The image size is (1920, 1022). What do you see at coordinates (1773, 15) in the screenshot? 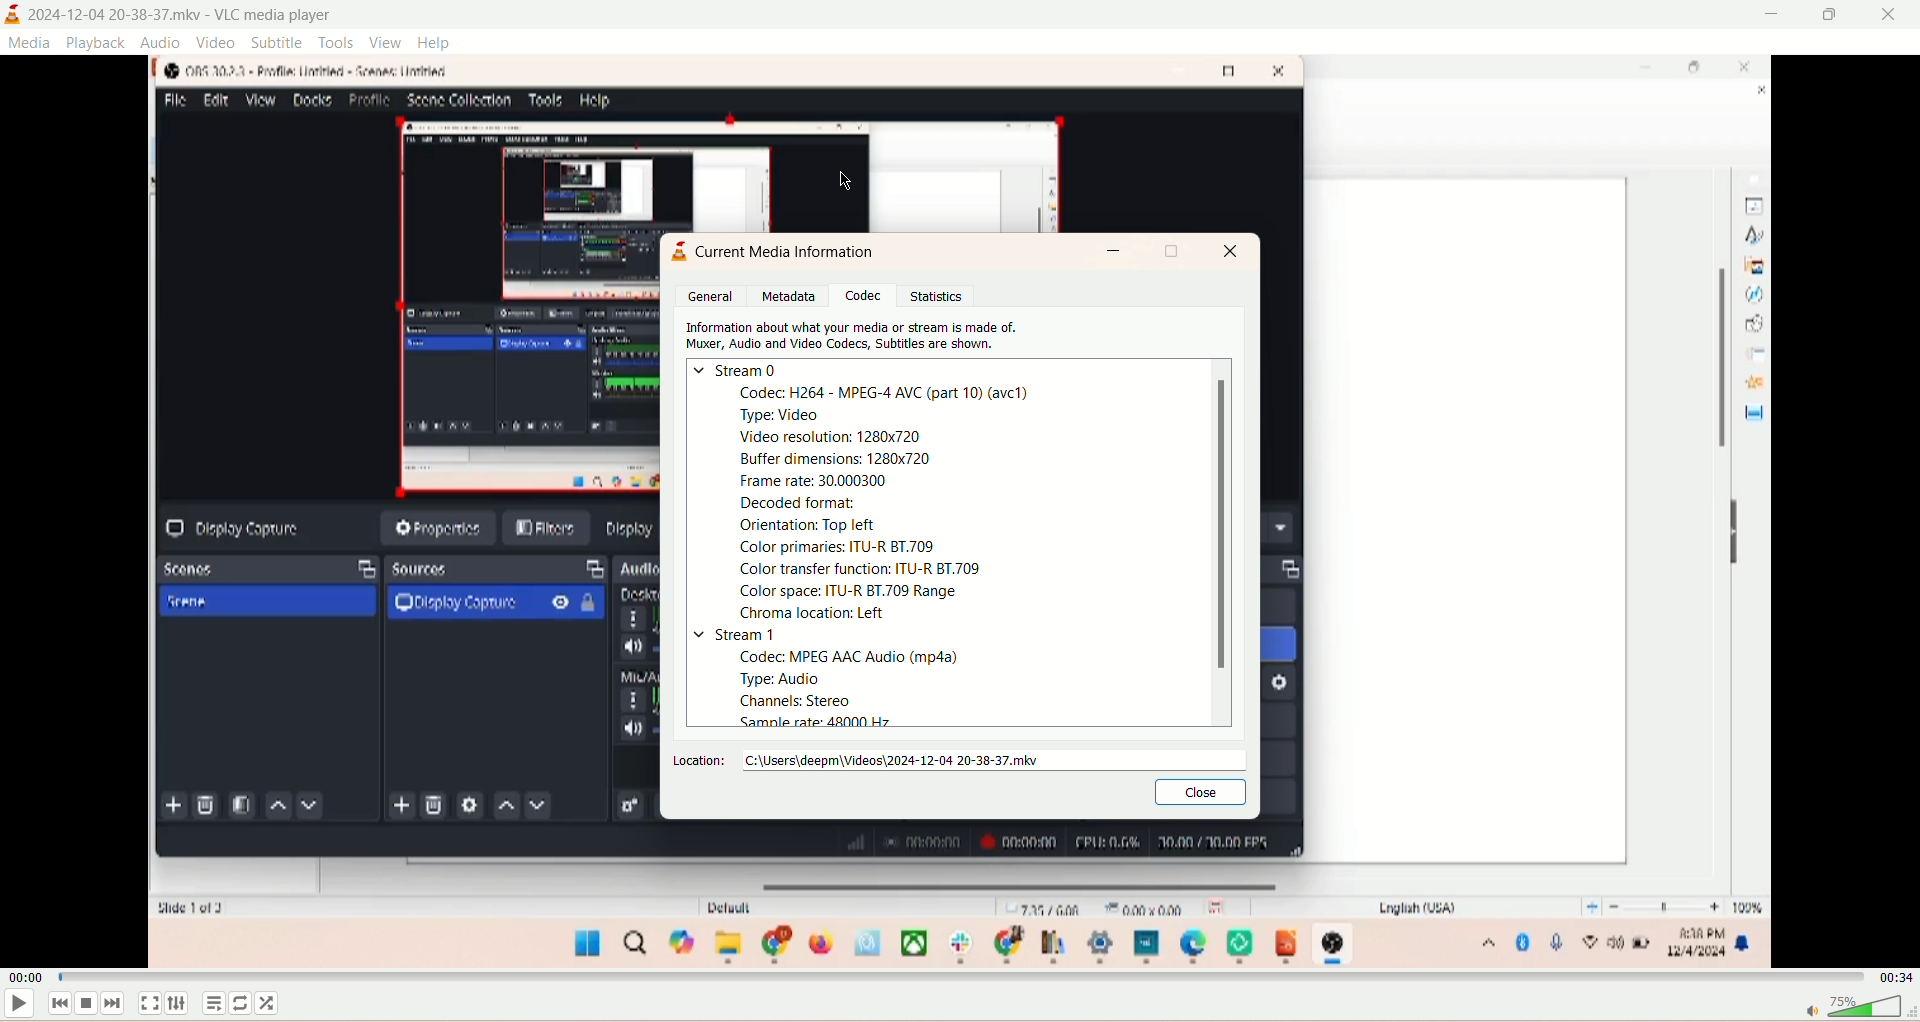
I see `minimize` at bounding box center [1773, 15].